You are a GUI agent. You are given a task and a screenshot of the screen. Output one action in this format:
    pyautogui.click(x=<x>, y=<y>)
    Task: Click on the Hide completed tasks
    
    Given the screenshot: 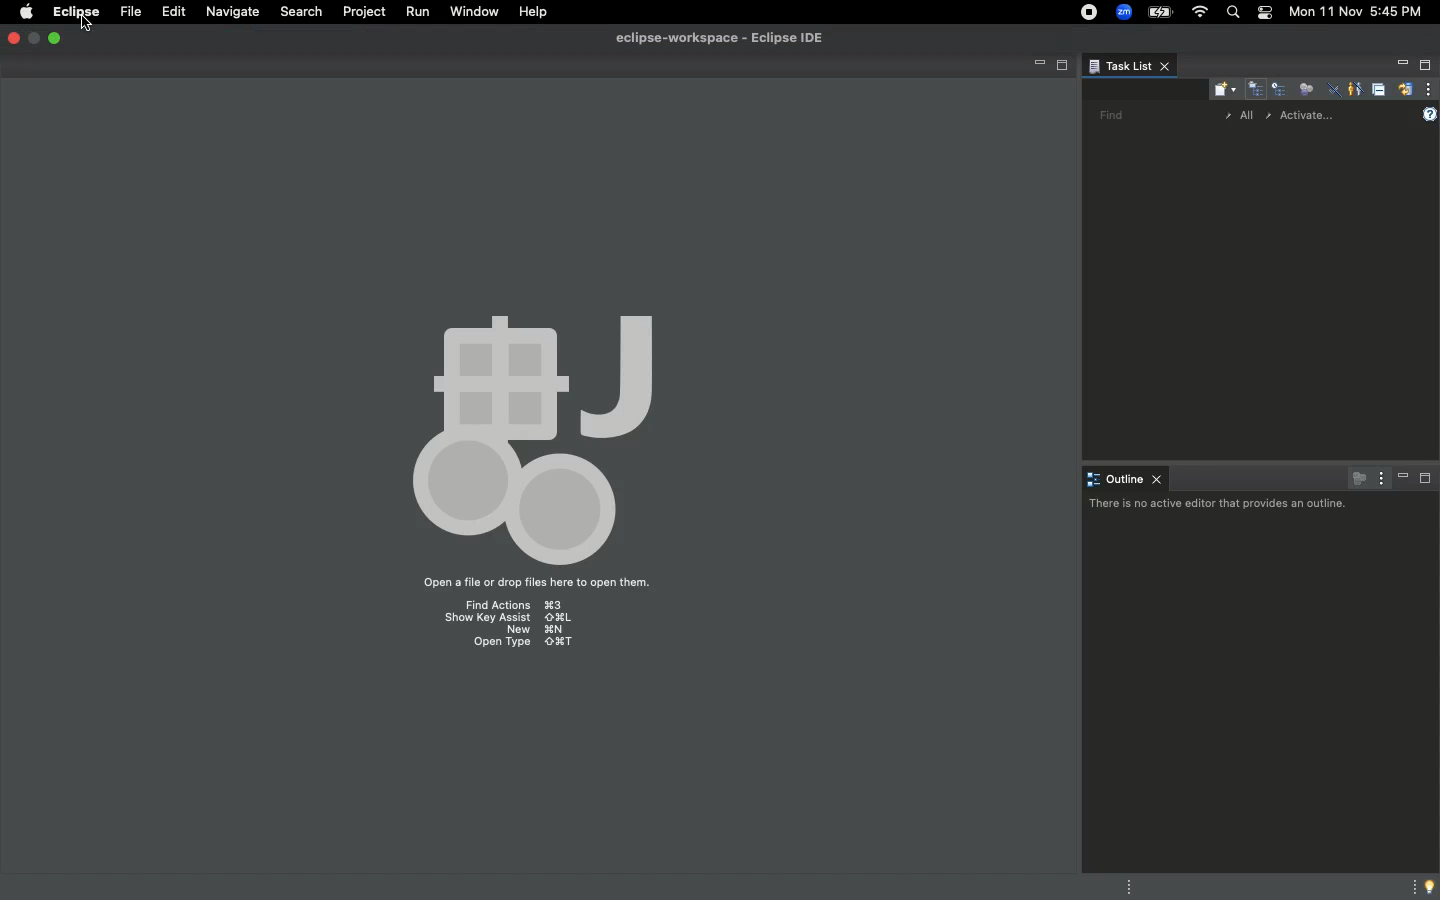 What is the action you would take?
    pyautogui.click(x=1330, y=90)
    